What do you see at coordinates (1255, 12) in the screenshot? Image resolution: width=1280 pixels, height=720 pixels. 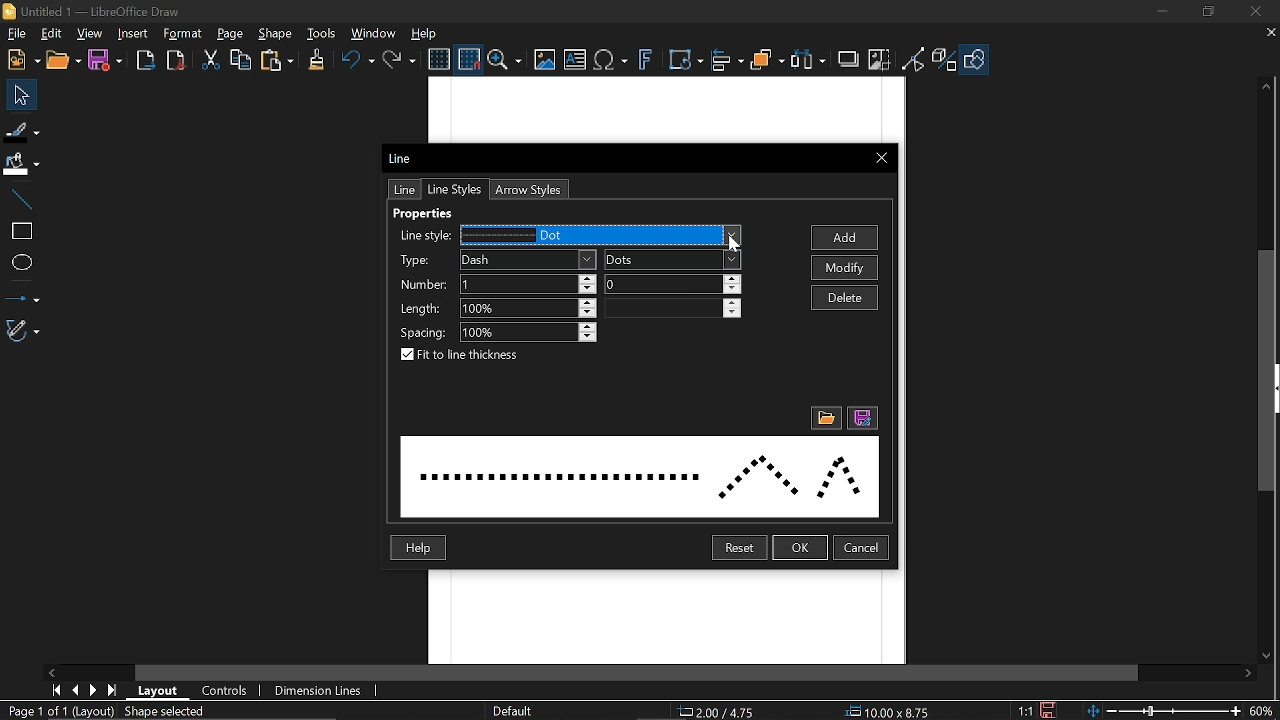 I see `close` at bounding box center [1255, 12].